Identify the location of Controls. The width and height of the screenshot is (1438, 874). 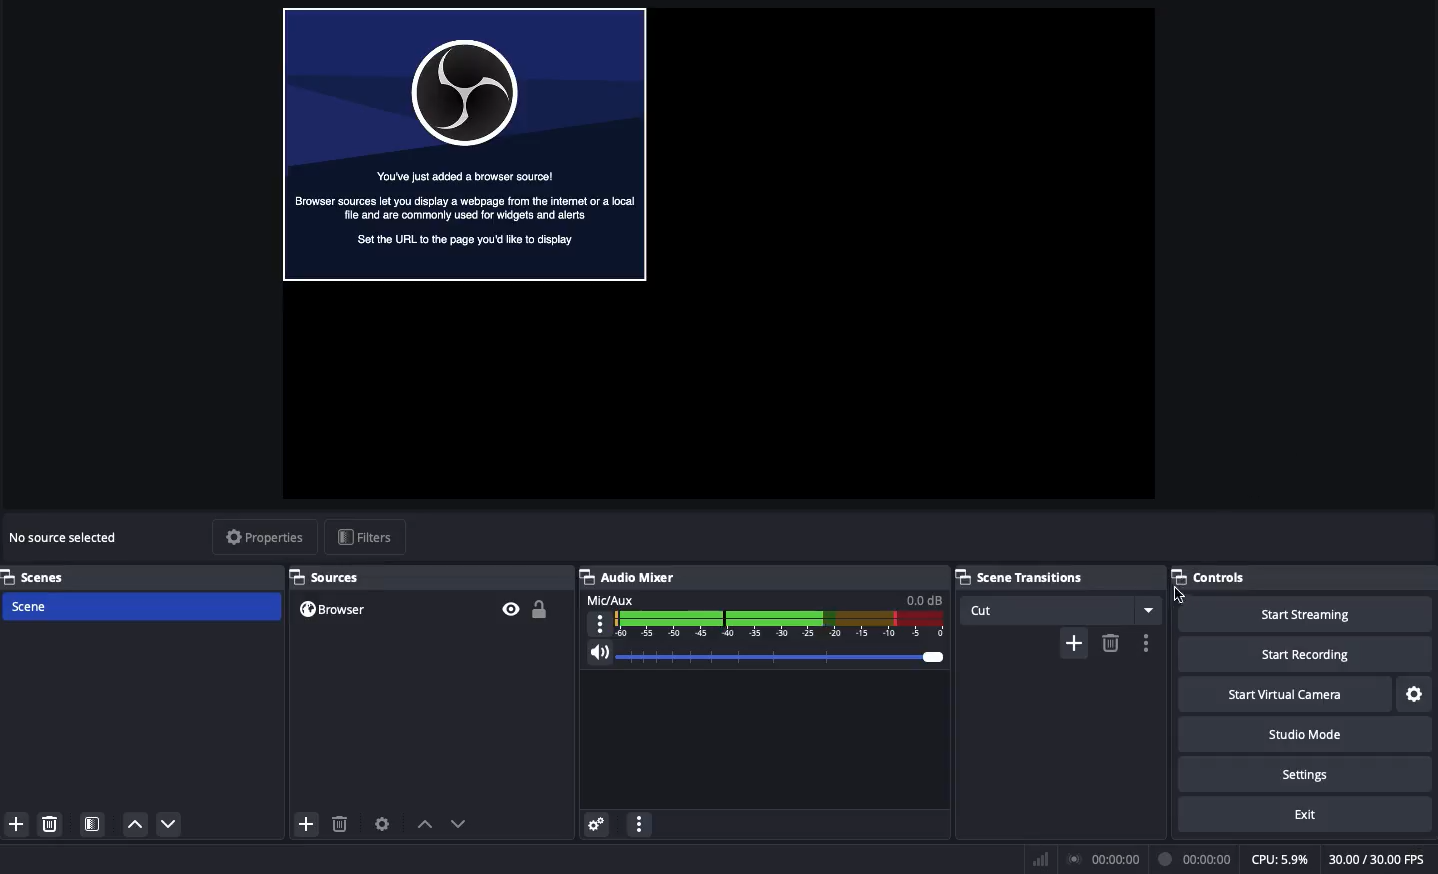
(1221, 578).